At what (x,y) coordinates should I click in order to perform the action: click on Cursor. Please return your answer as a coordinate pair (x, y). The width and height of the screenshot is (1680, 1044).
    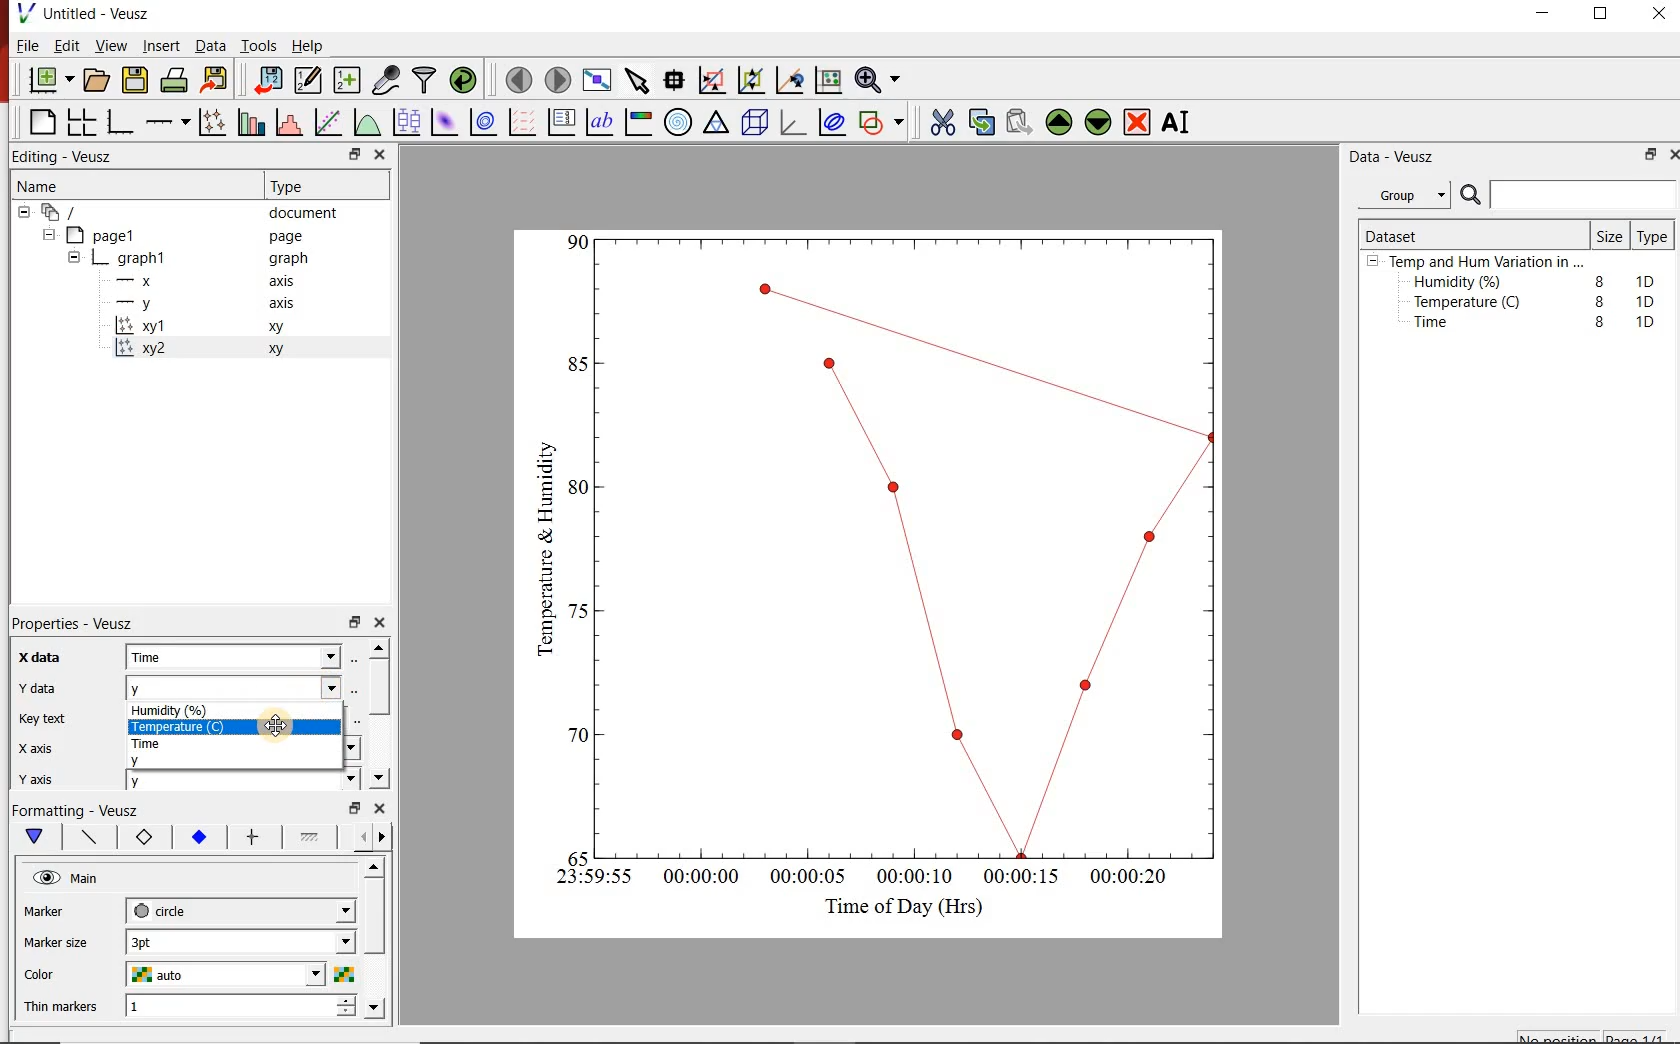
    Looking at the image, I should click on (285, 726).